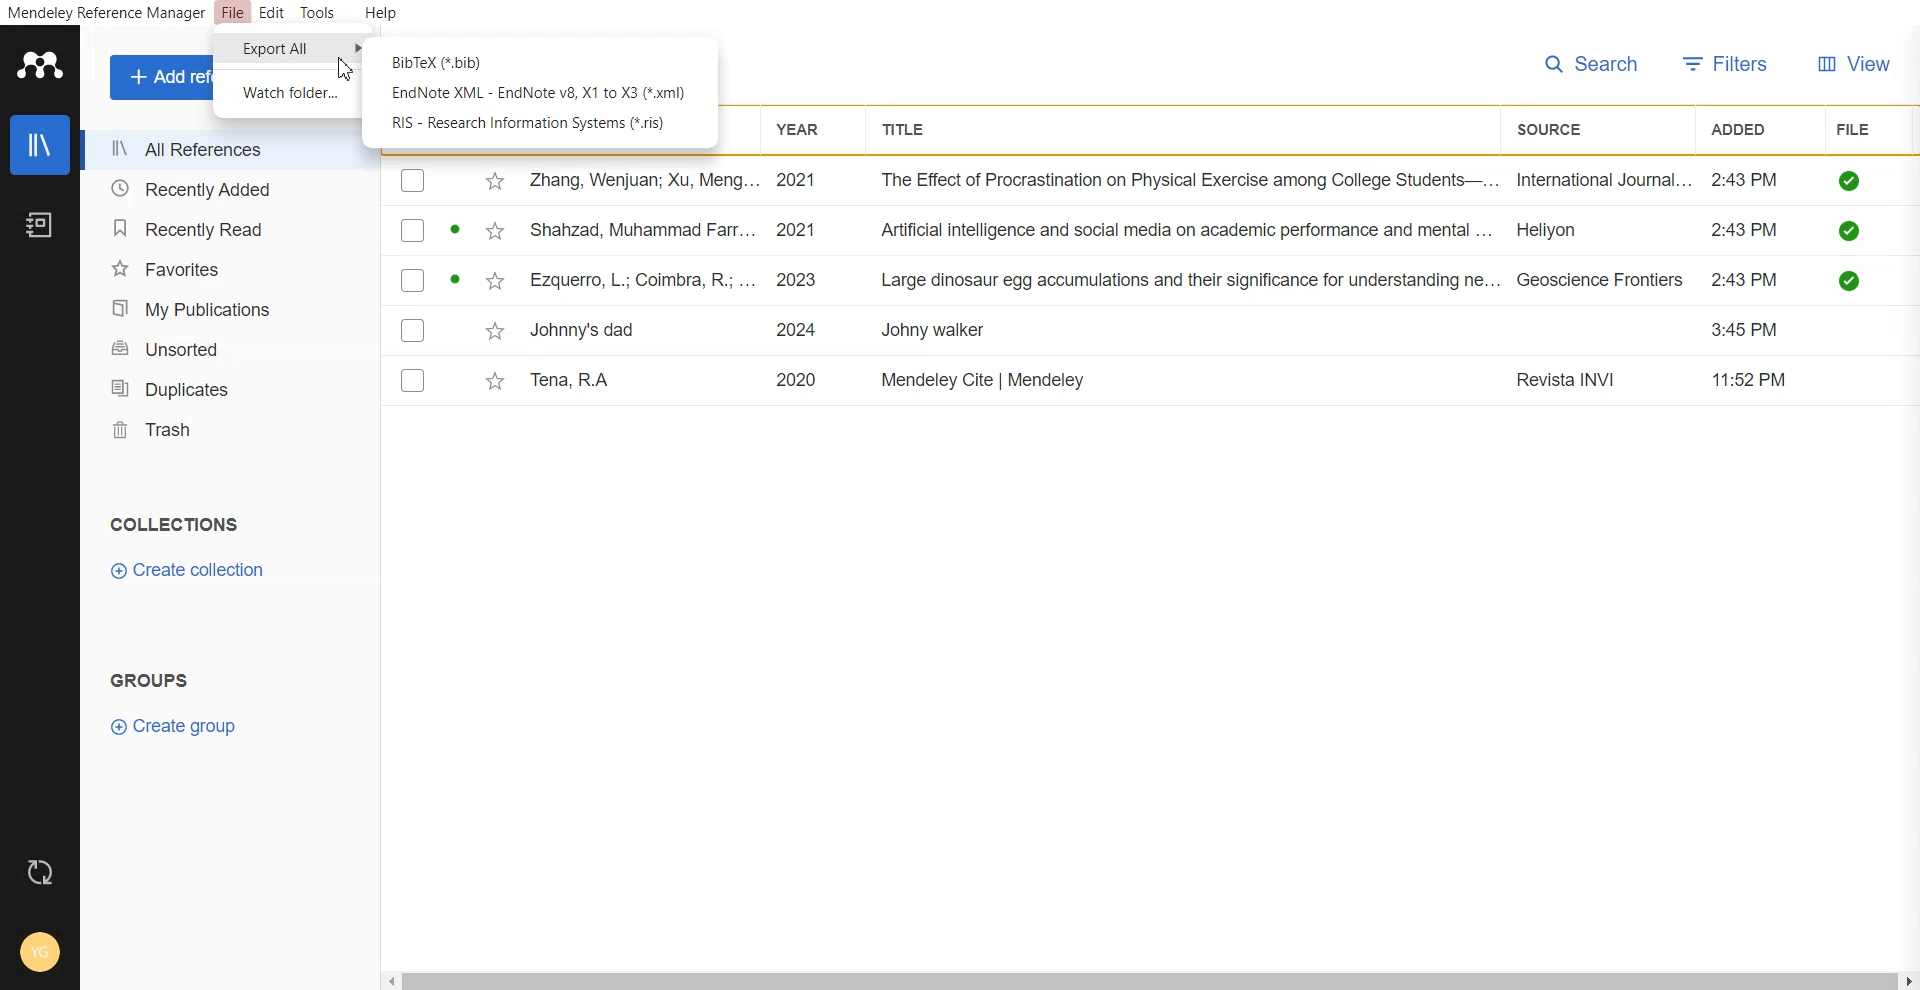 The width and height of the screenshot is (1920, 990). I want to click on 2024, so click(800, 330).